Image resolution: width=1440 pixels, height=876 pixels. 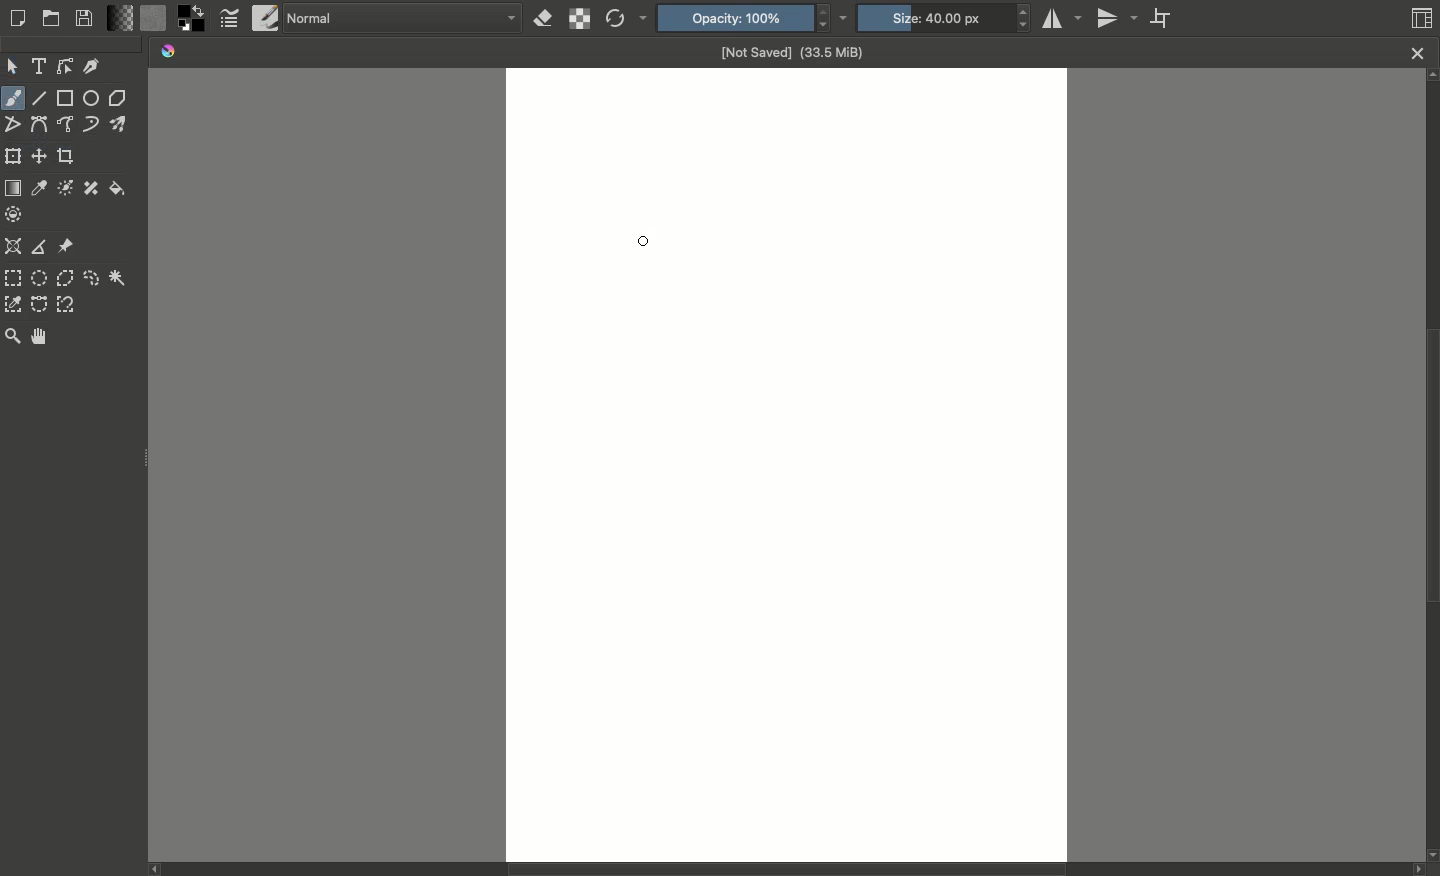 What do you see at coordinates (91, 124) in the screenshot?
I see `Dynamic brush tool` at bounding box center [91, 124].